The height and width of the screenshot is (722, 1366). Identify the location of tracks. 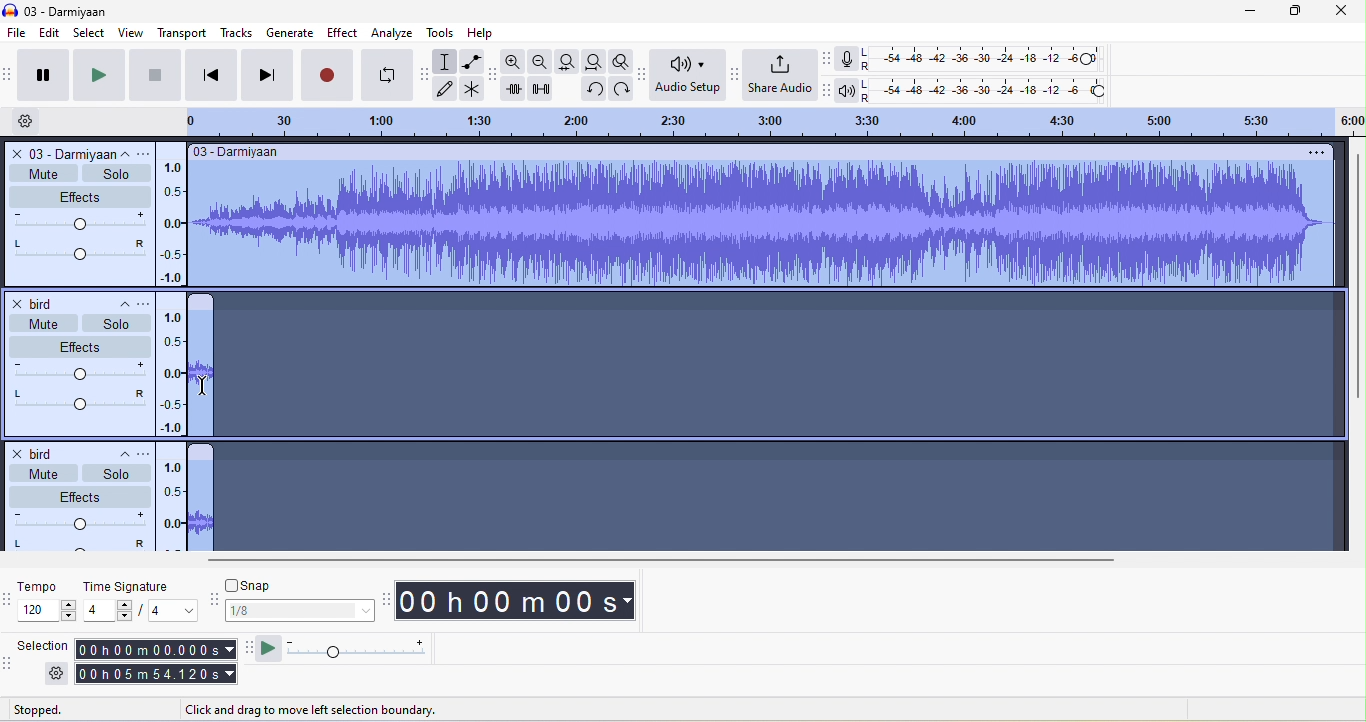
(232, 33).